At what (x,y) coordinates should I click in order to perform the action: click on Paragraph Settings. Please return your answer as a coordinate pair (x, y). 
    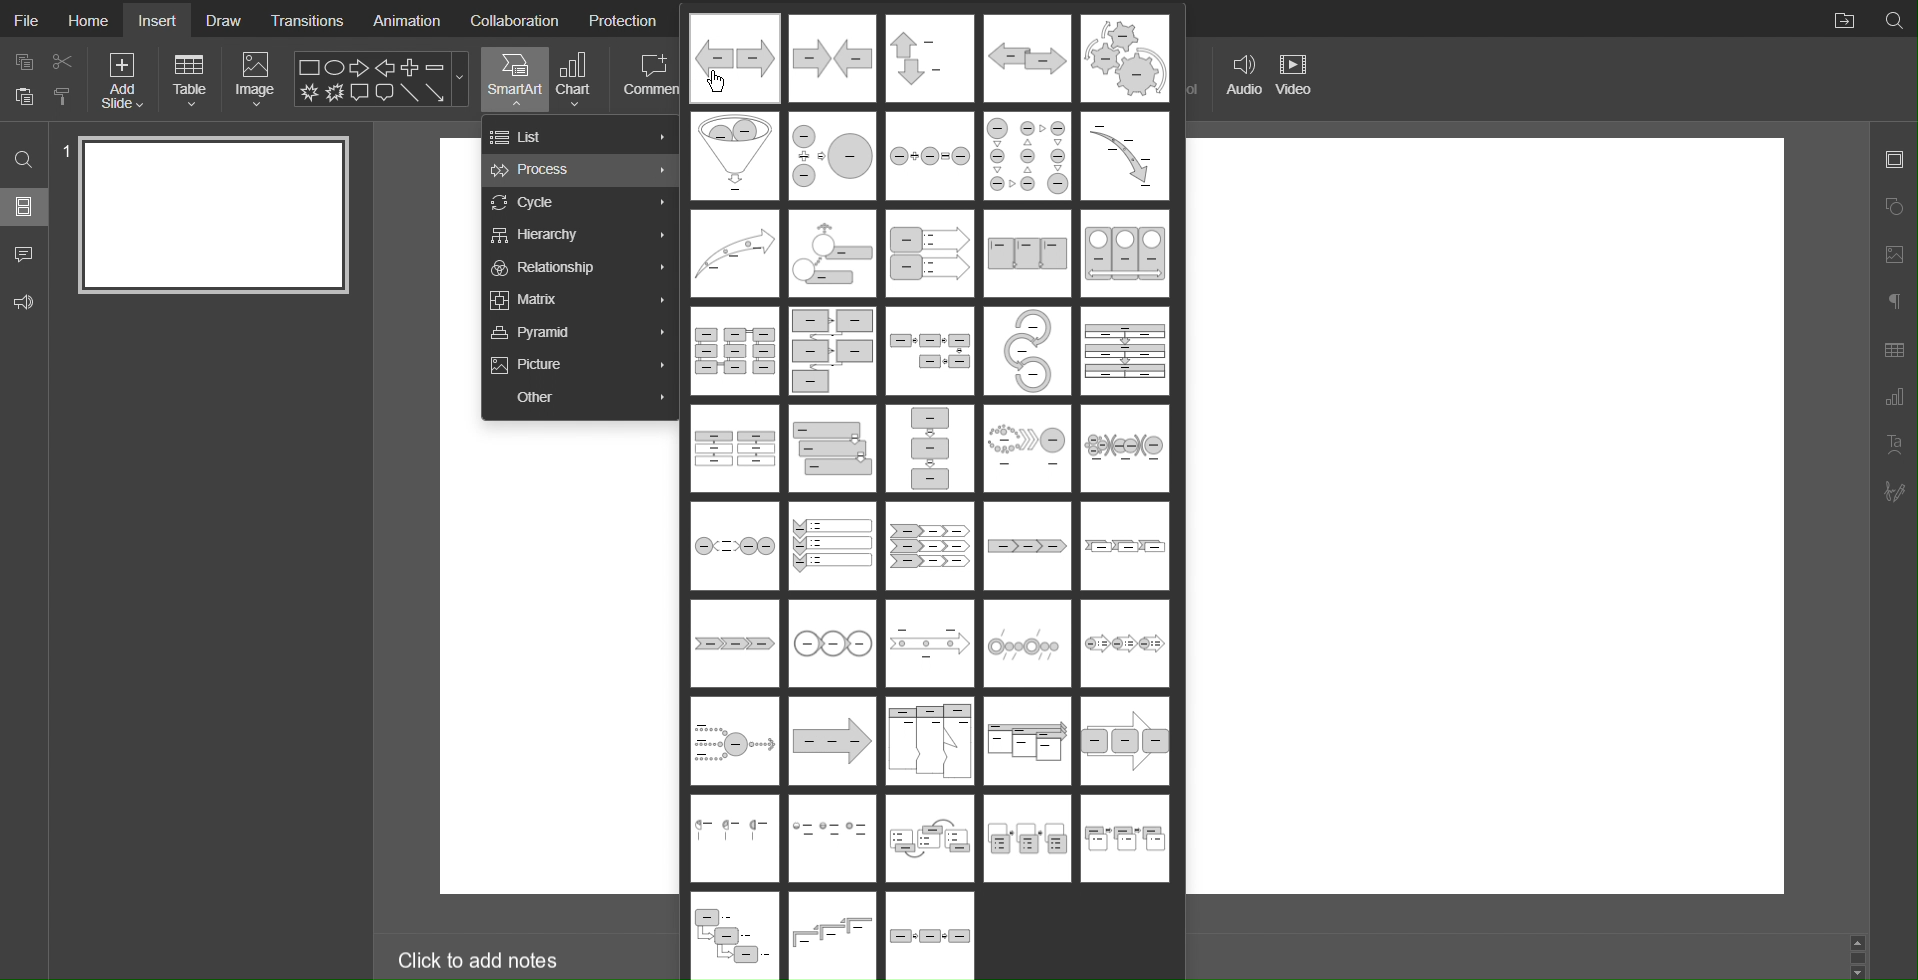
    Looking at the image, I should click on (1894, 302).